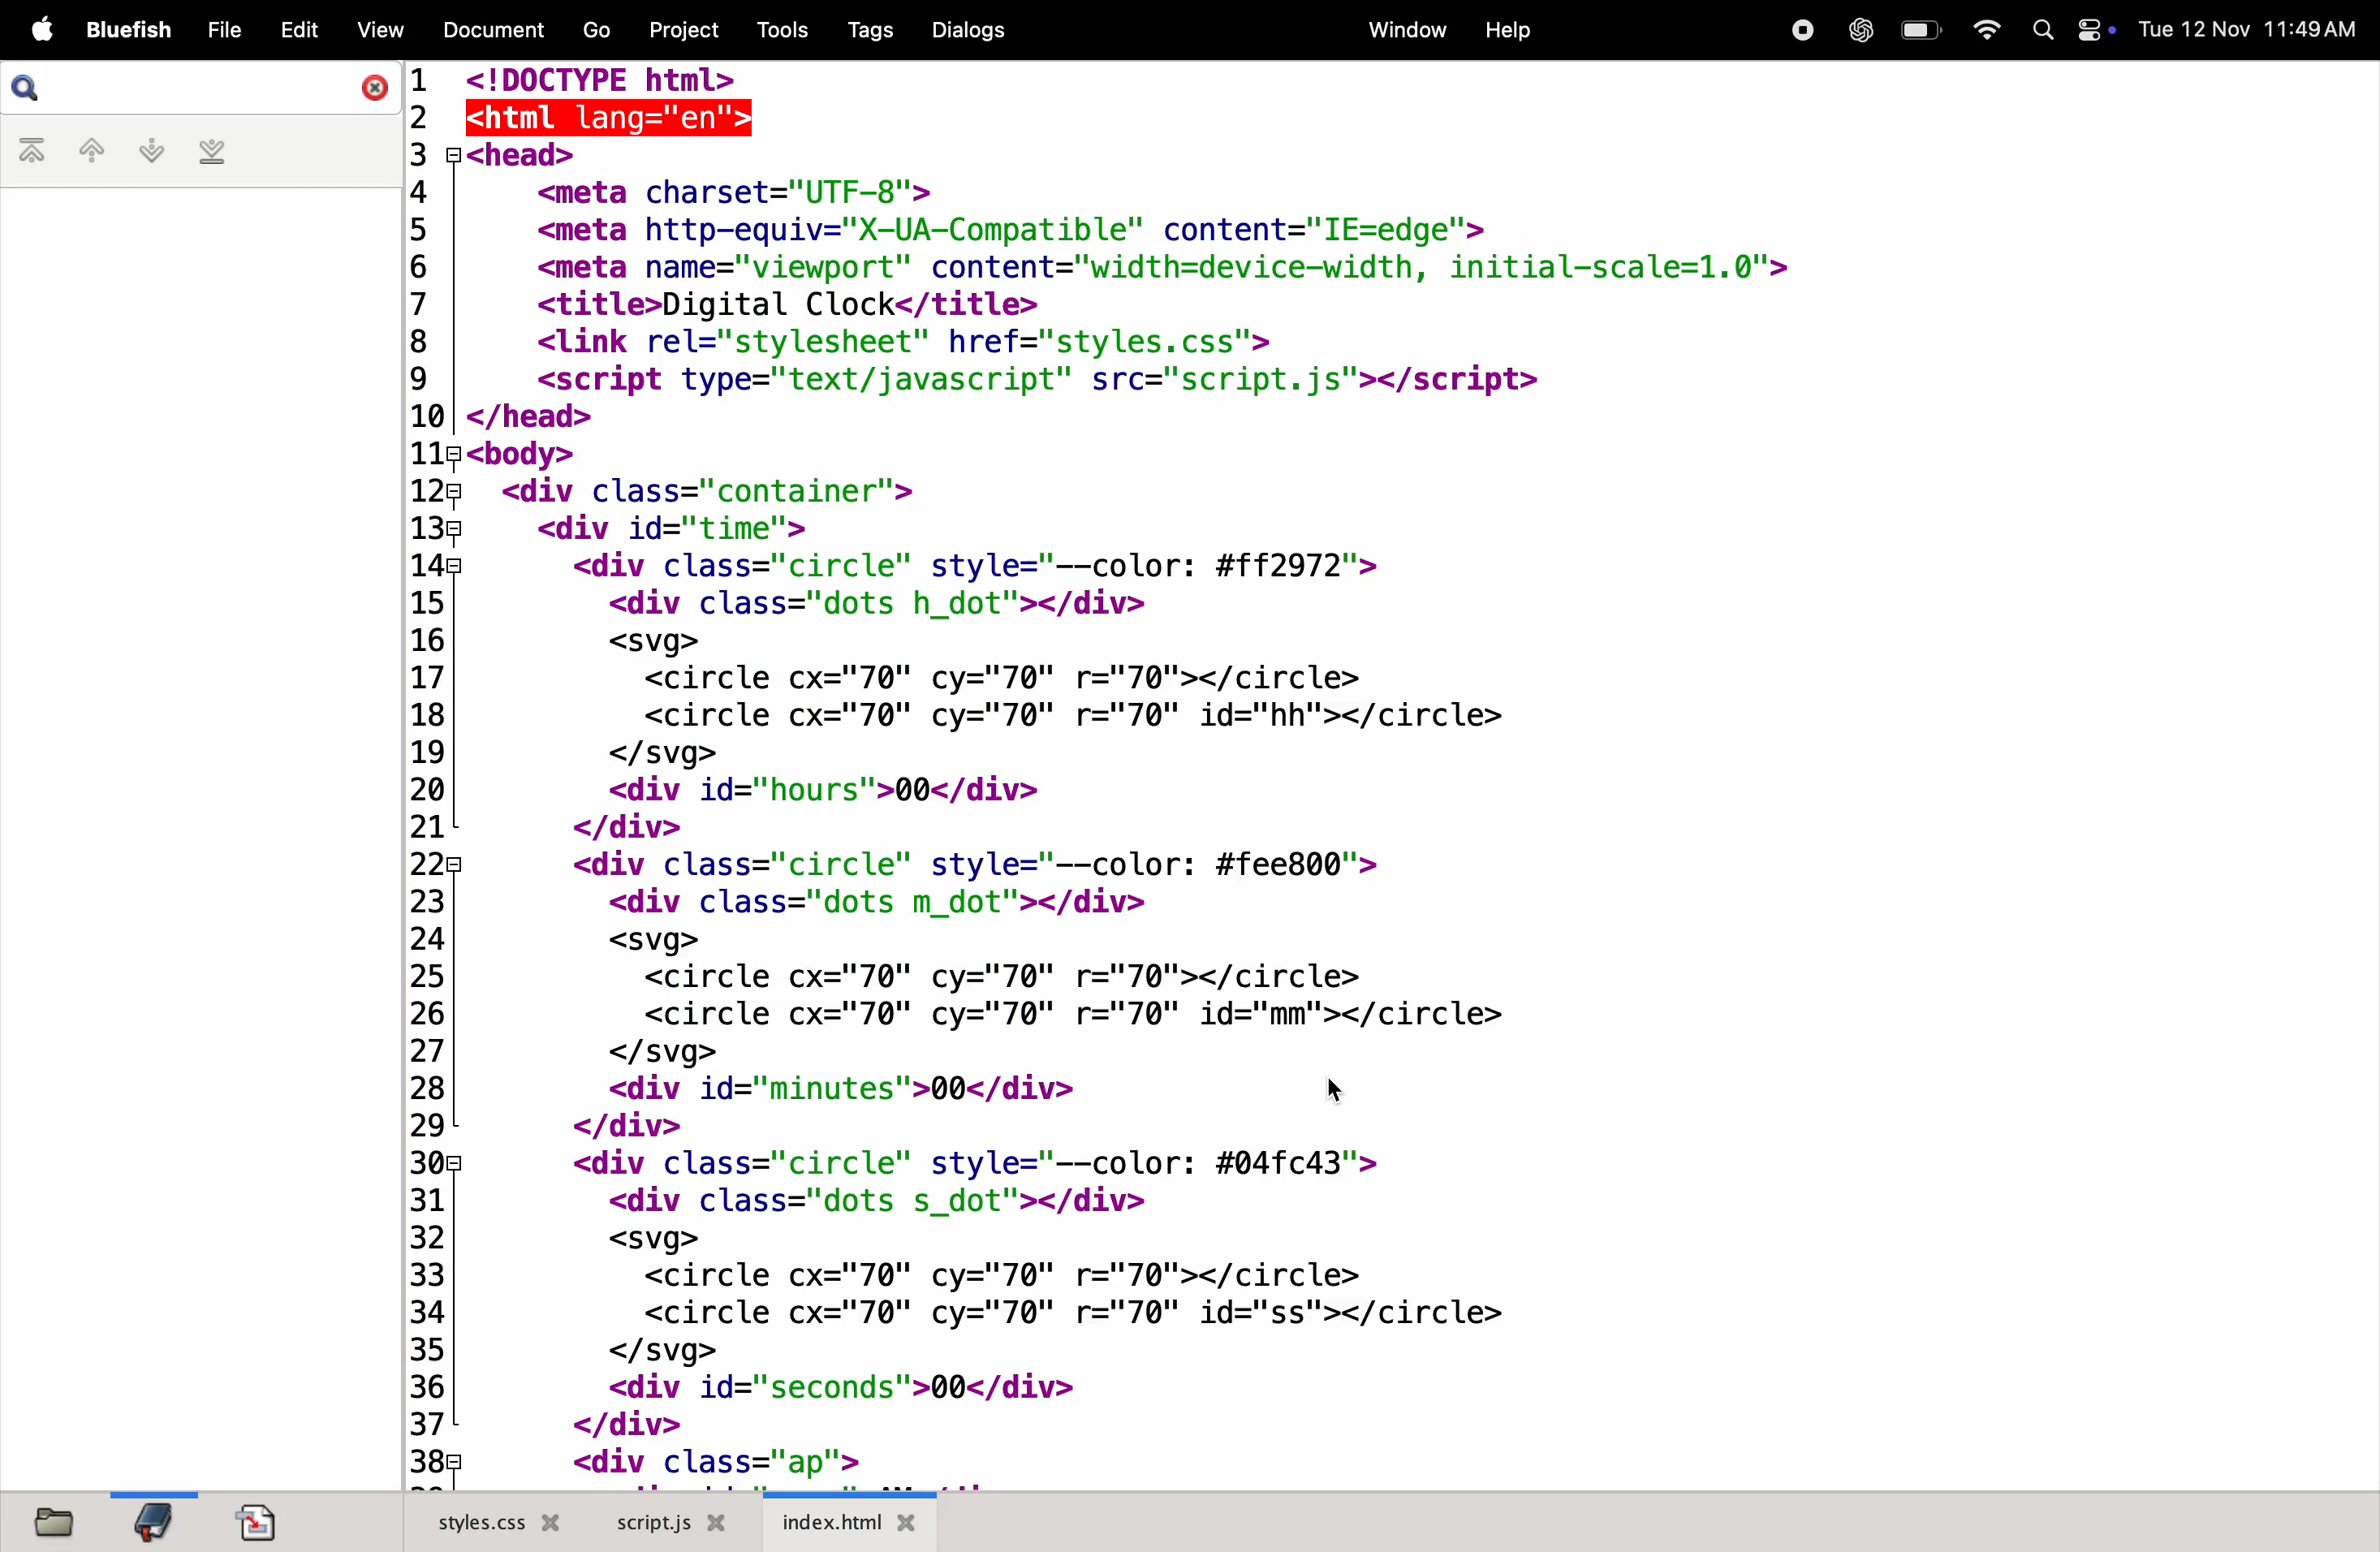 This screenshot has height=1552, width=2380. Describe the element at coordinates (212, 153) in the screenshot. I see `last bookmark` at that location.